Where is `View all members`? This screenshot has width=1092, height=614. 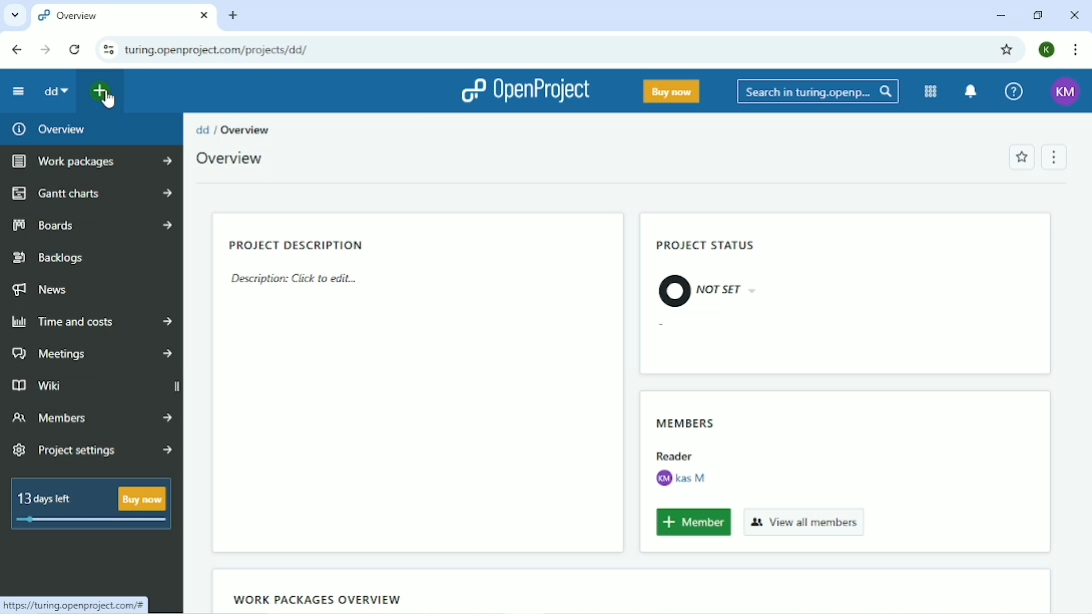
View all members is located at coordinates (807, 522).